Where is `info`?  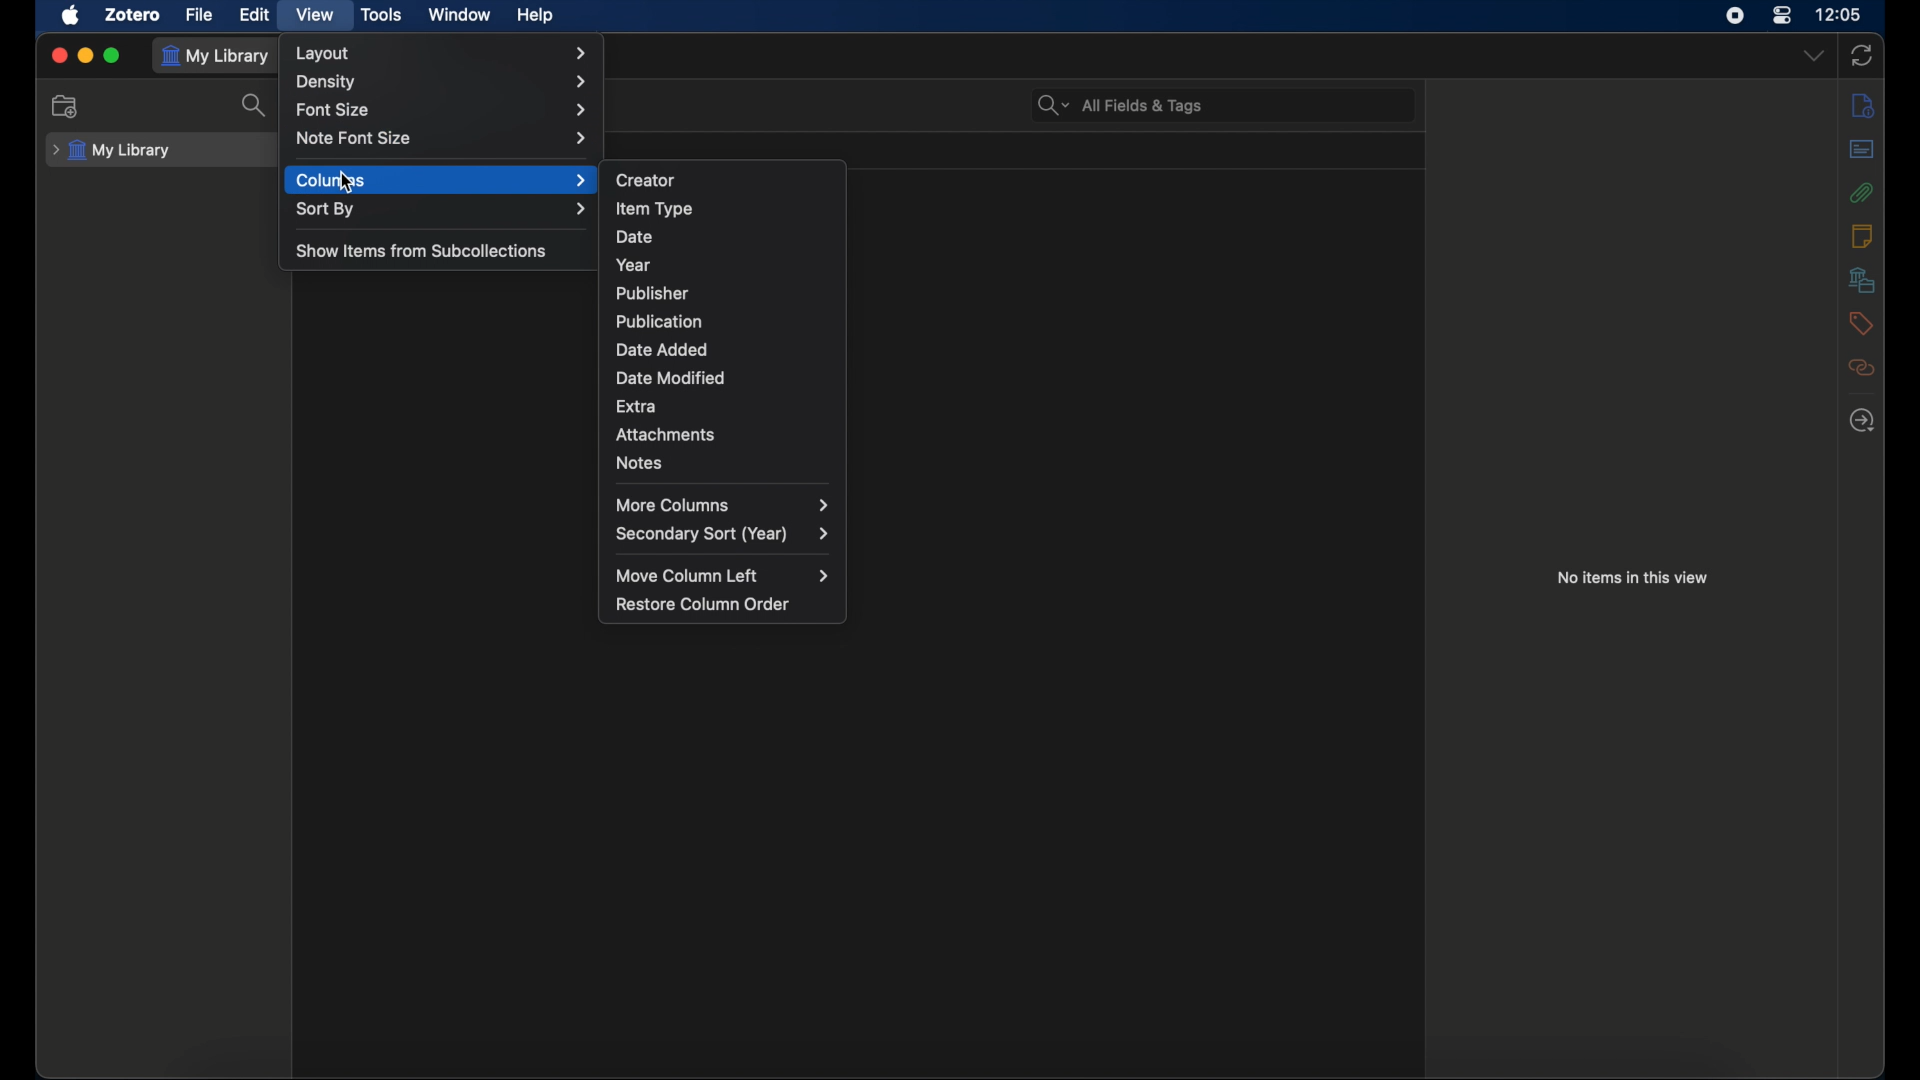 info is located at coordinates (1862, 105).